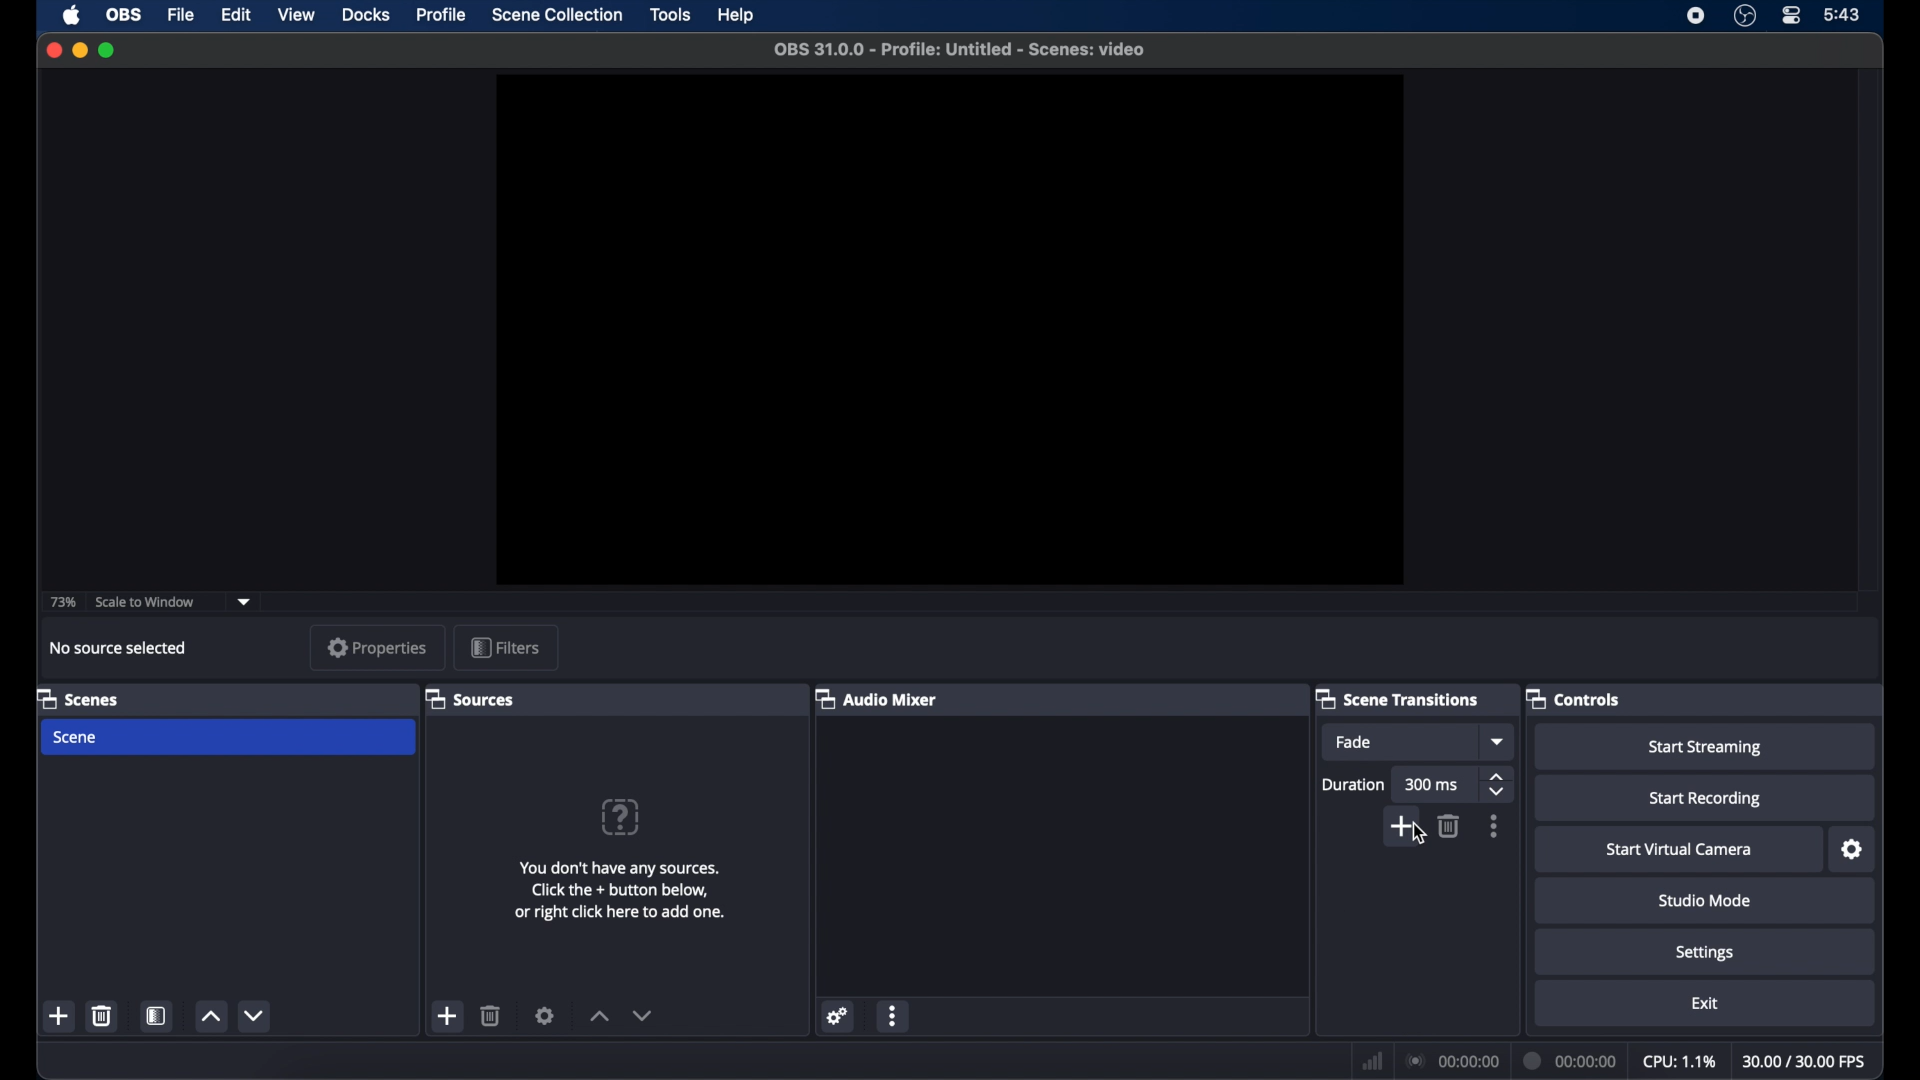 The image size is (1920, 1080). Describe the element at coordinates (62, 602) in the screenshot. I see `73%` at that location.